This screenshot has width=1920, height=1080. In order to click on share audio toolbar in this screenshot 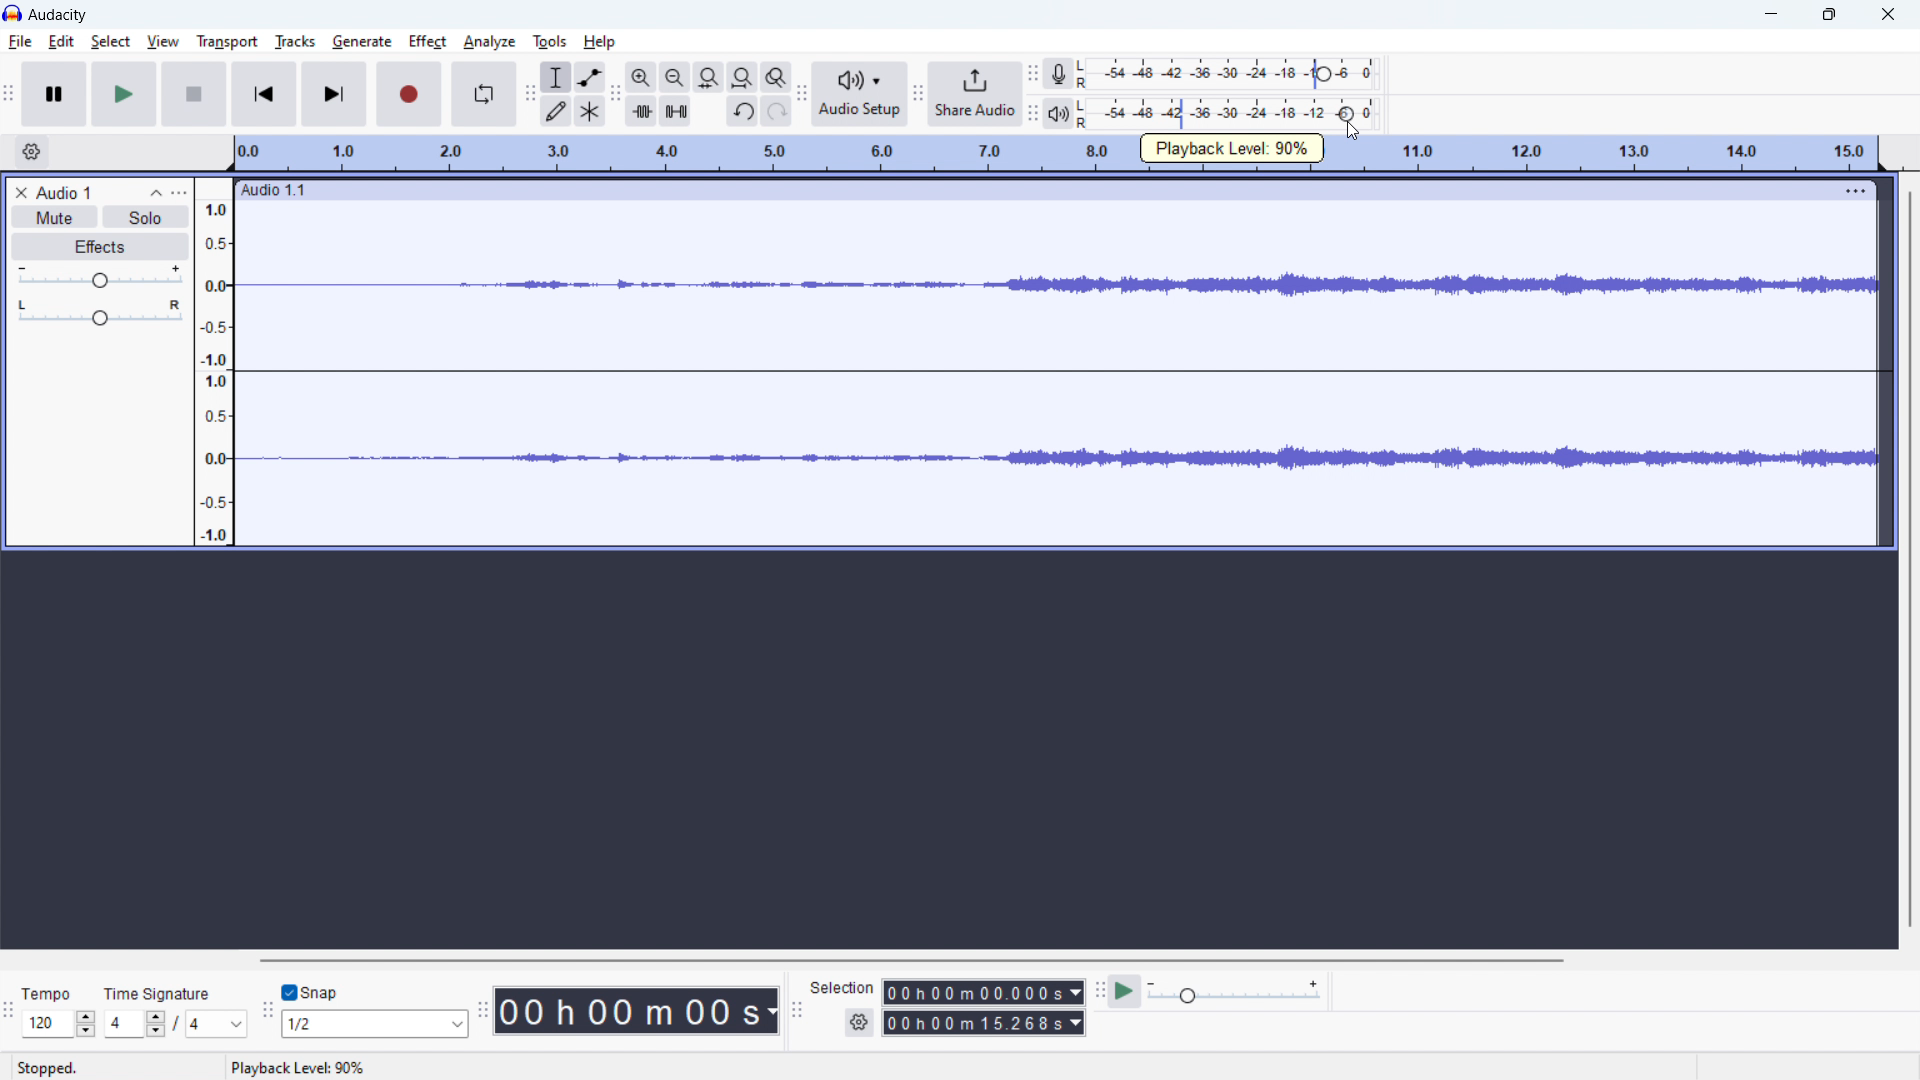, I will do `click(917, 90)`.